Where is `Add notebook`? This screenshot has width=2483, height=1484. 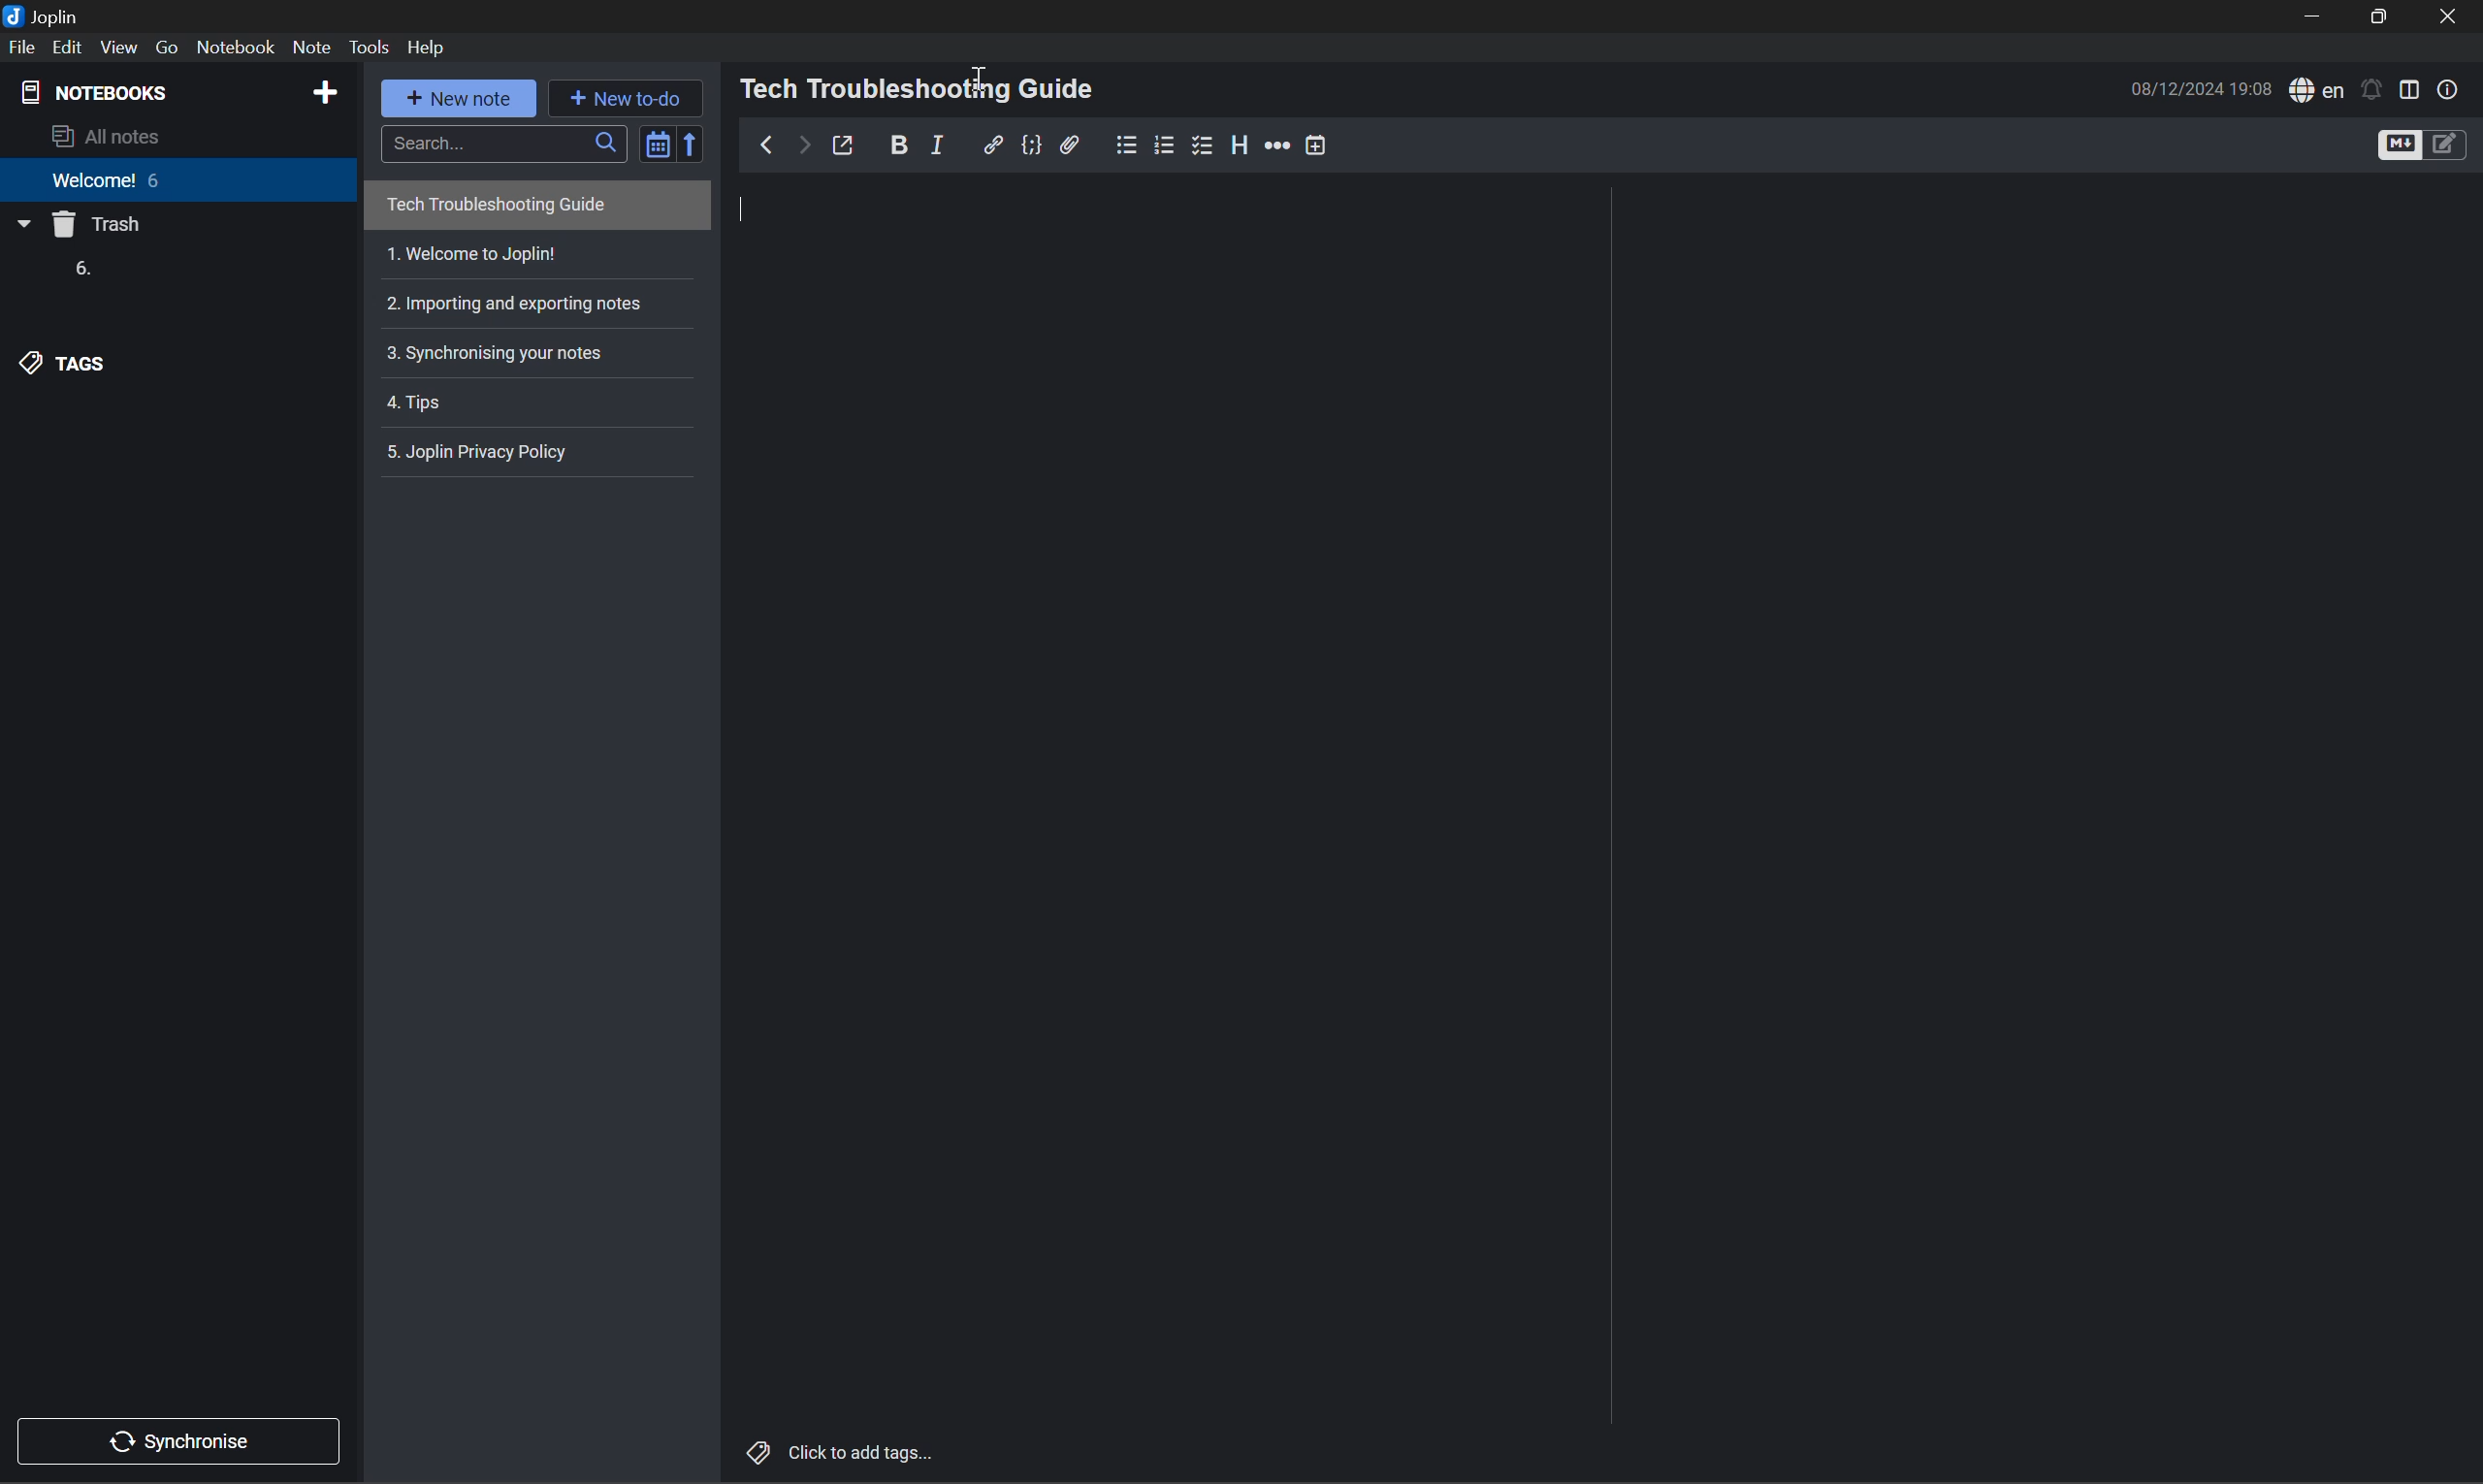
Add notebook is located at coordinates (325, 90).